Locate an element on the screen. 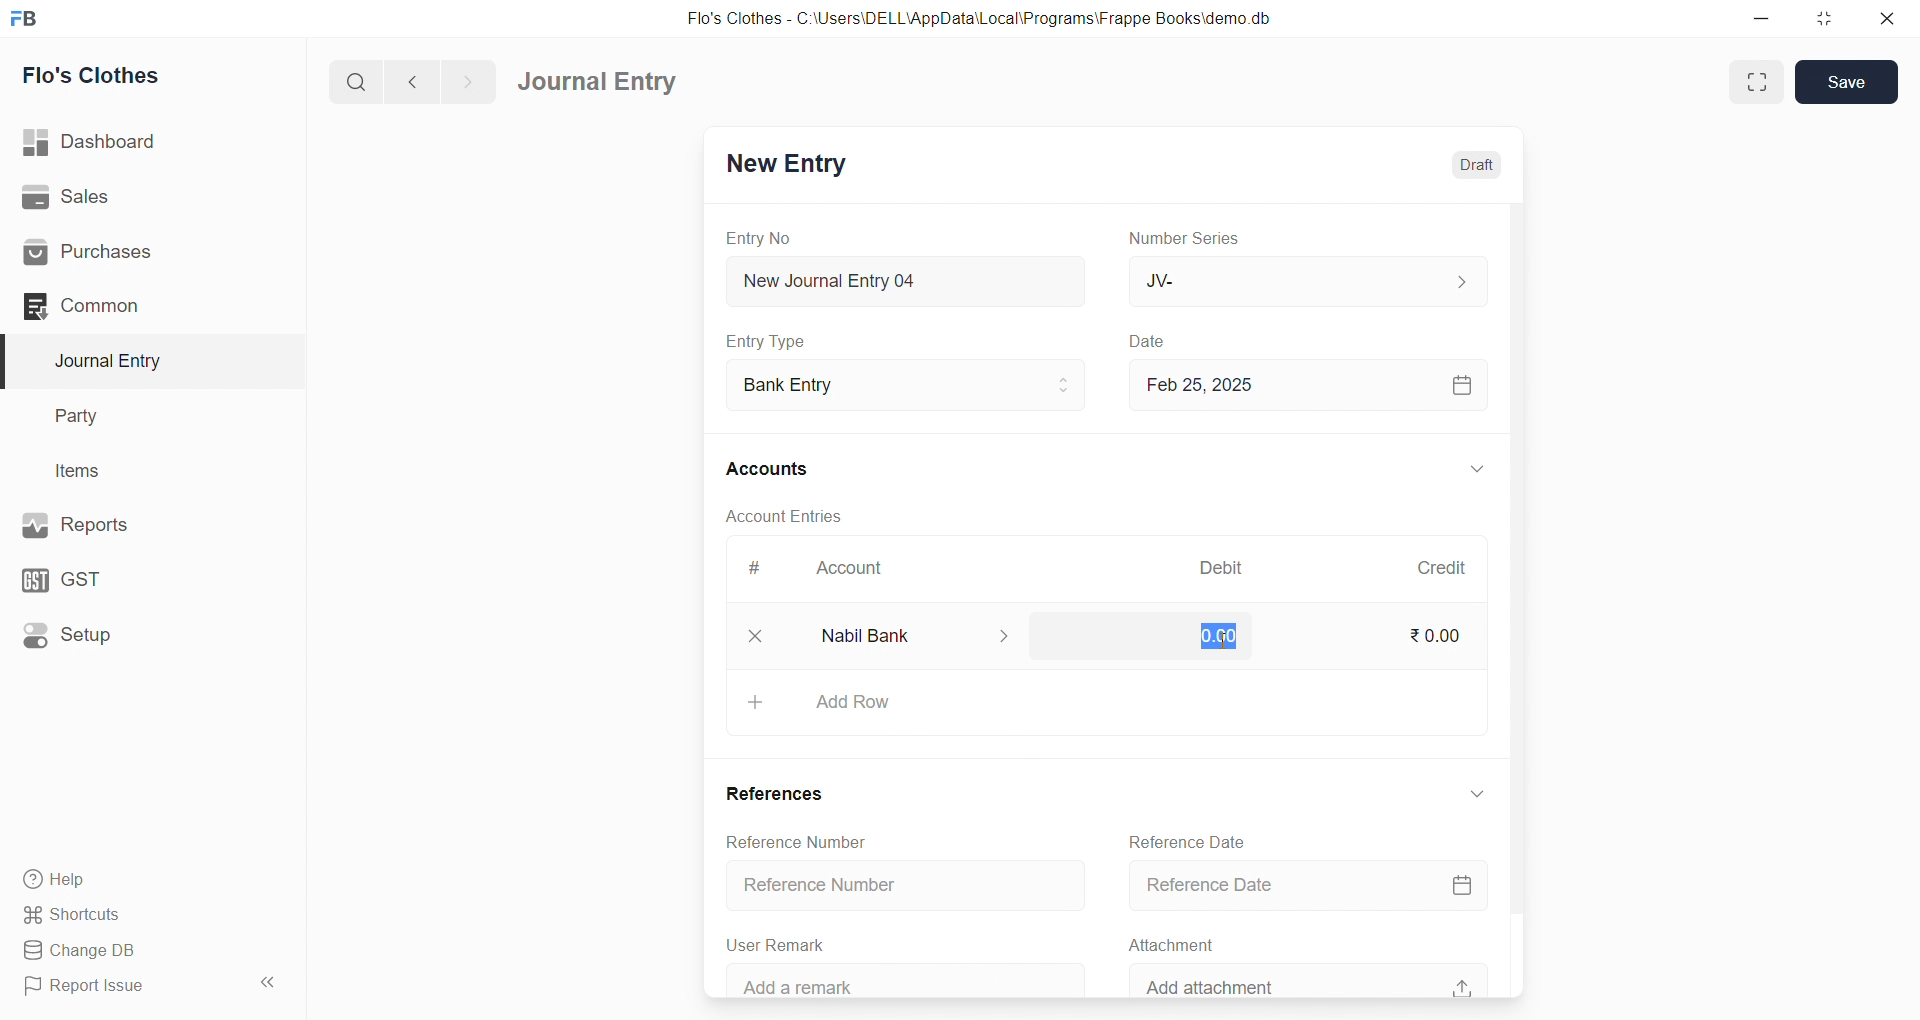 The height and width of the screenshot is (1020, 1920). Entry No. is located at coordinates (758, 238).